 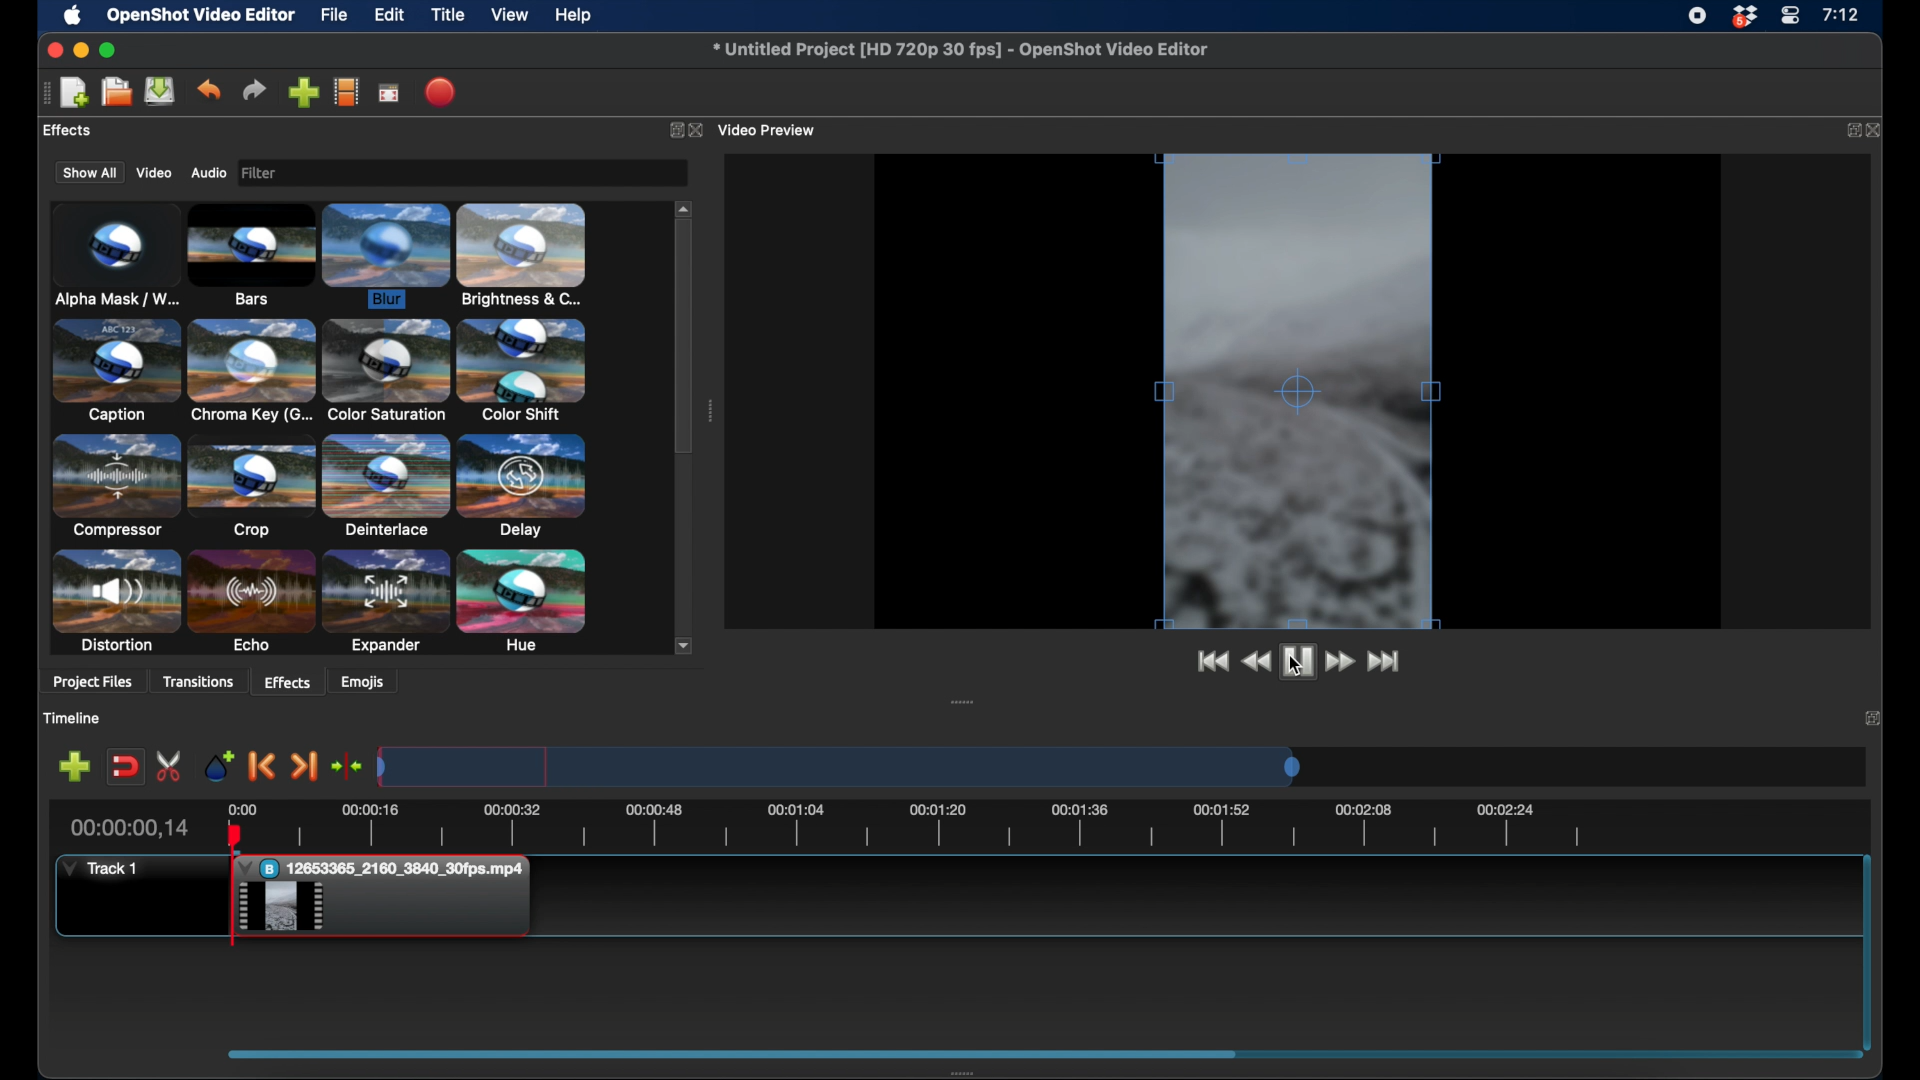 I want to click on color saturation, so click(x=385, y=371).